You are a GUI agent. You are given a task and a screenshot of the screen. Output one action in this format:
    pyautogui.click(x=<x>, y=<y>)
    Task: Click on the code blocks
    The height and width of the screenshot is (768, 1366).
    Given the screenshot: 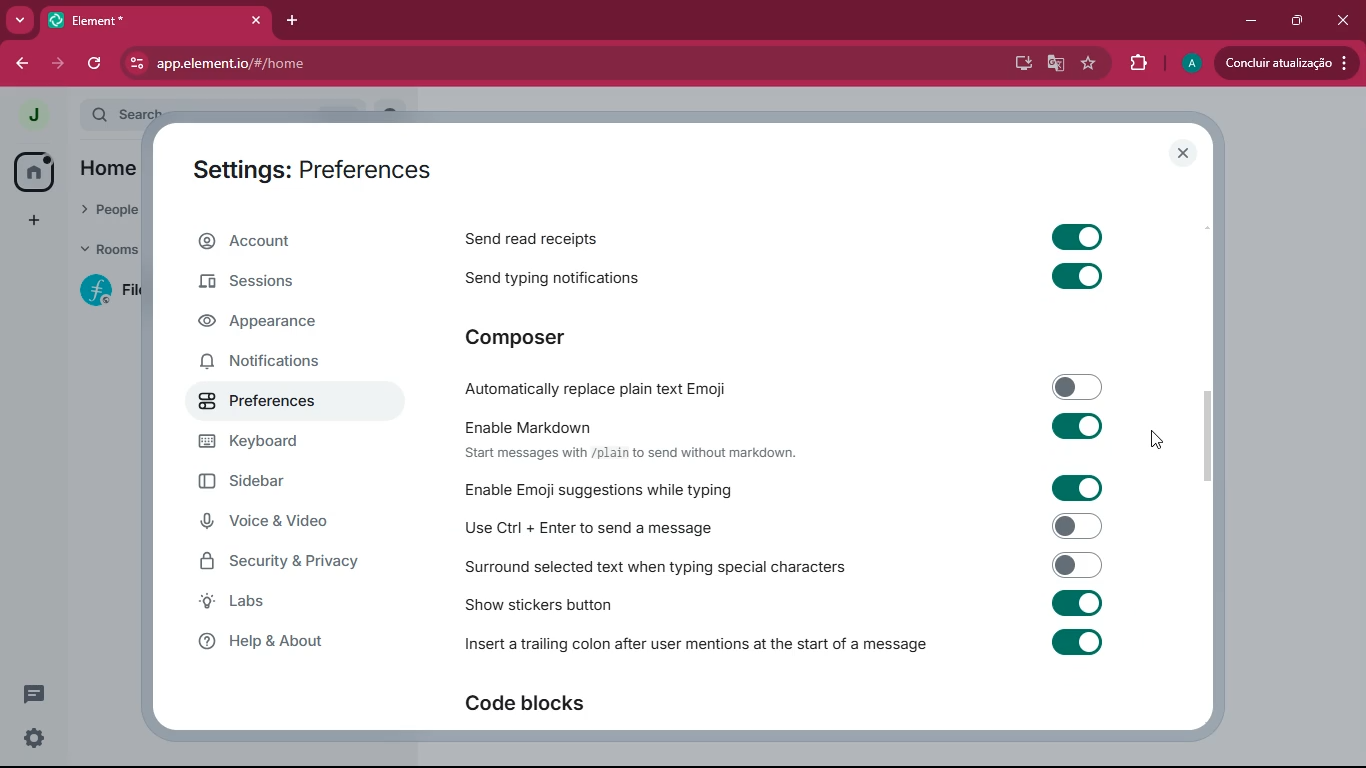 What is the action you would take?
    pyautogui.click(x=545, y=705)
    